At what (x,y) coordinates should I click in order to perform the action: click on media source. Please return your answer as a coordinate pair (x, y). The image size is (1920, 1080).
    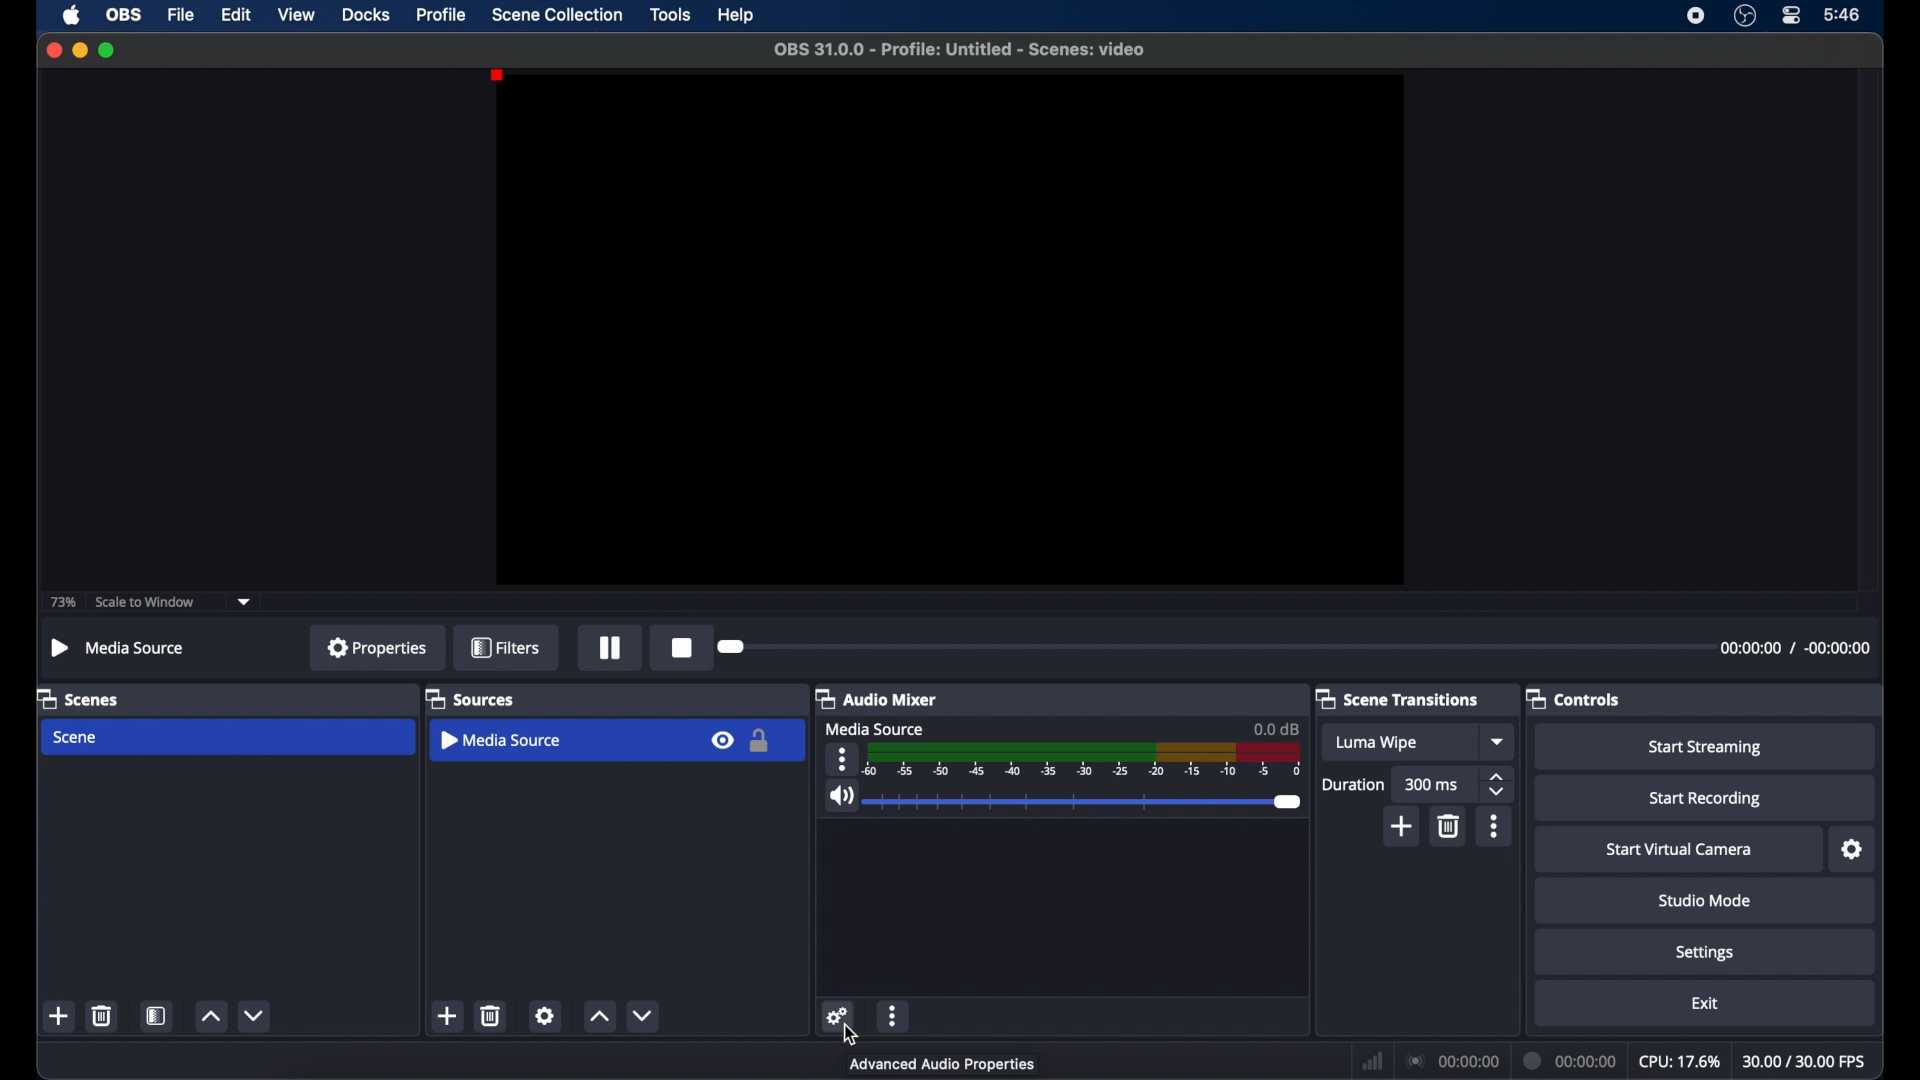
    Looking at the image, I should click on (119, 647).